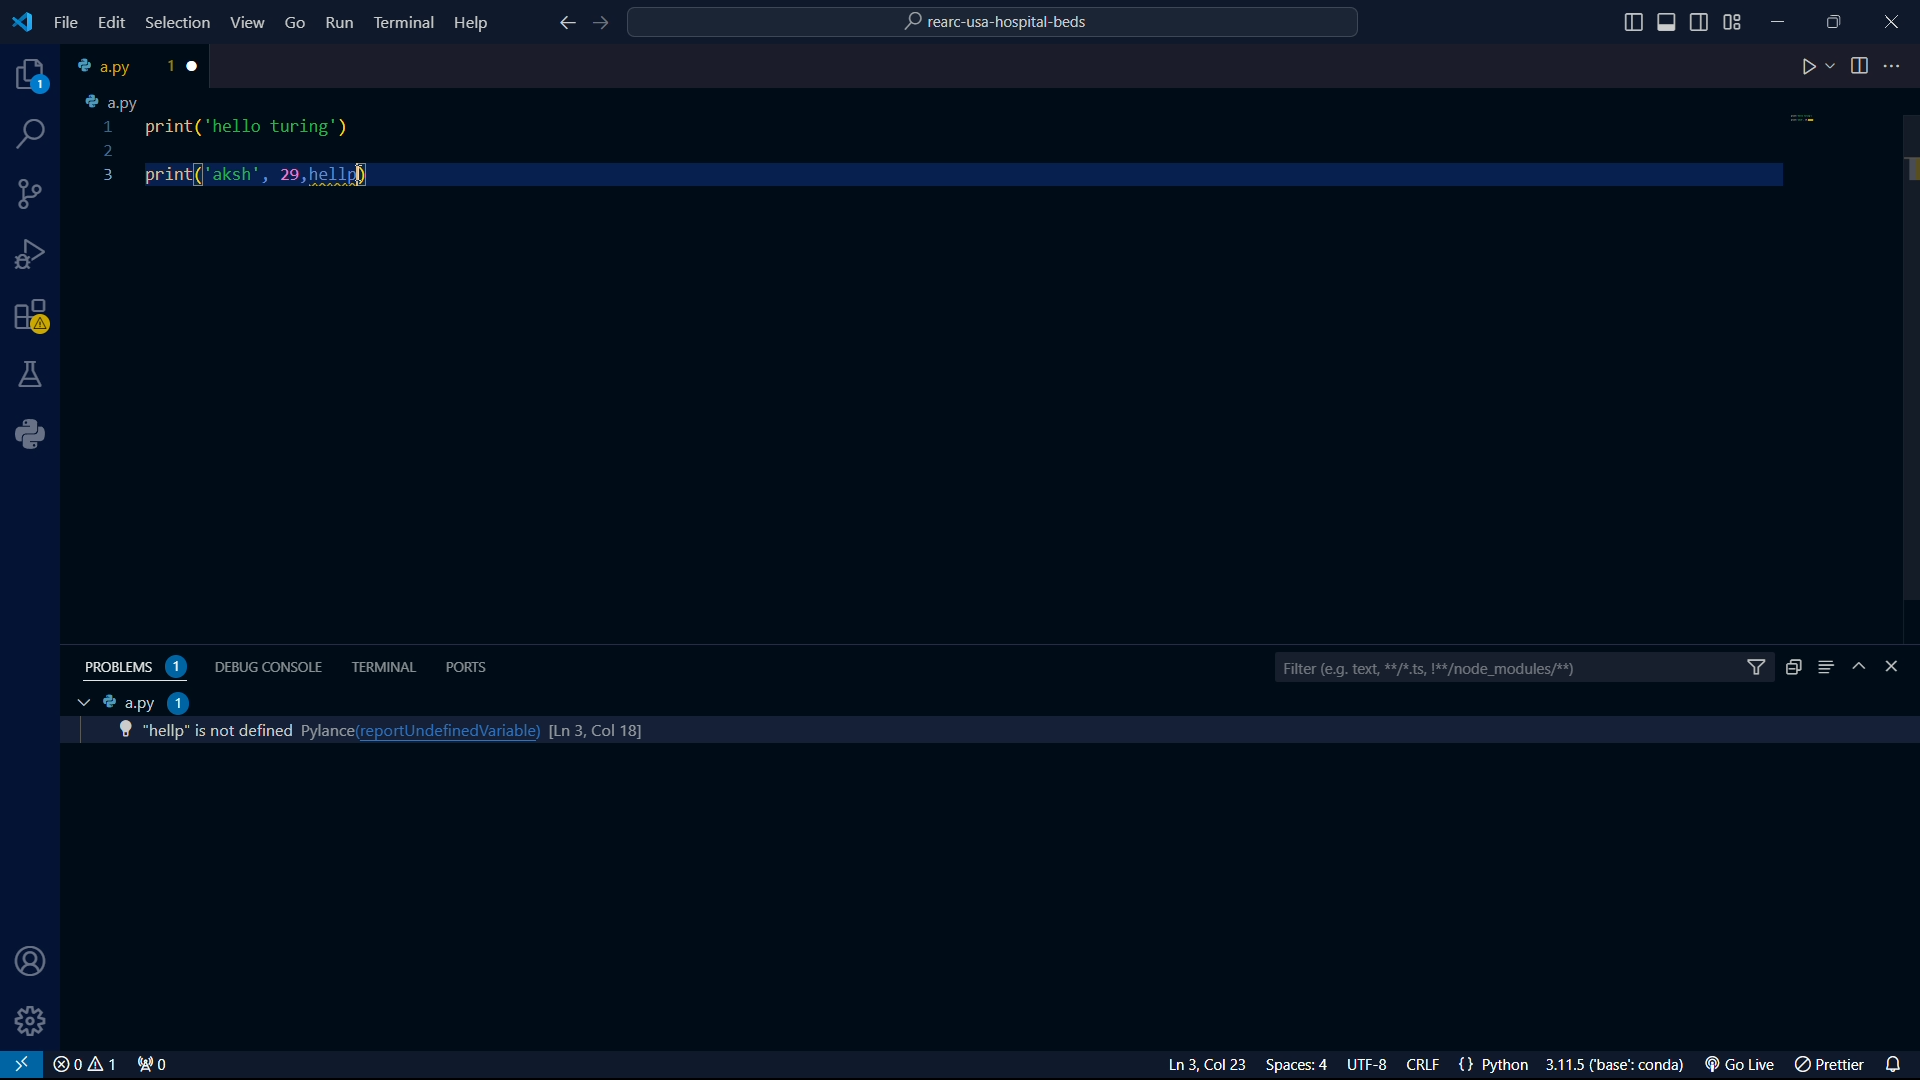 The image size is (1920, 1080). What do you see at coordinates (32, 1021) in the screenshot?
I see `settings` at bounding box center [32, 1021].